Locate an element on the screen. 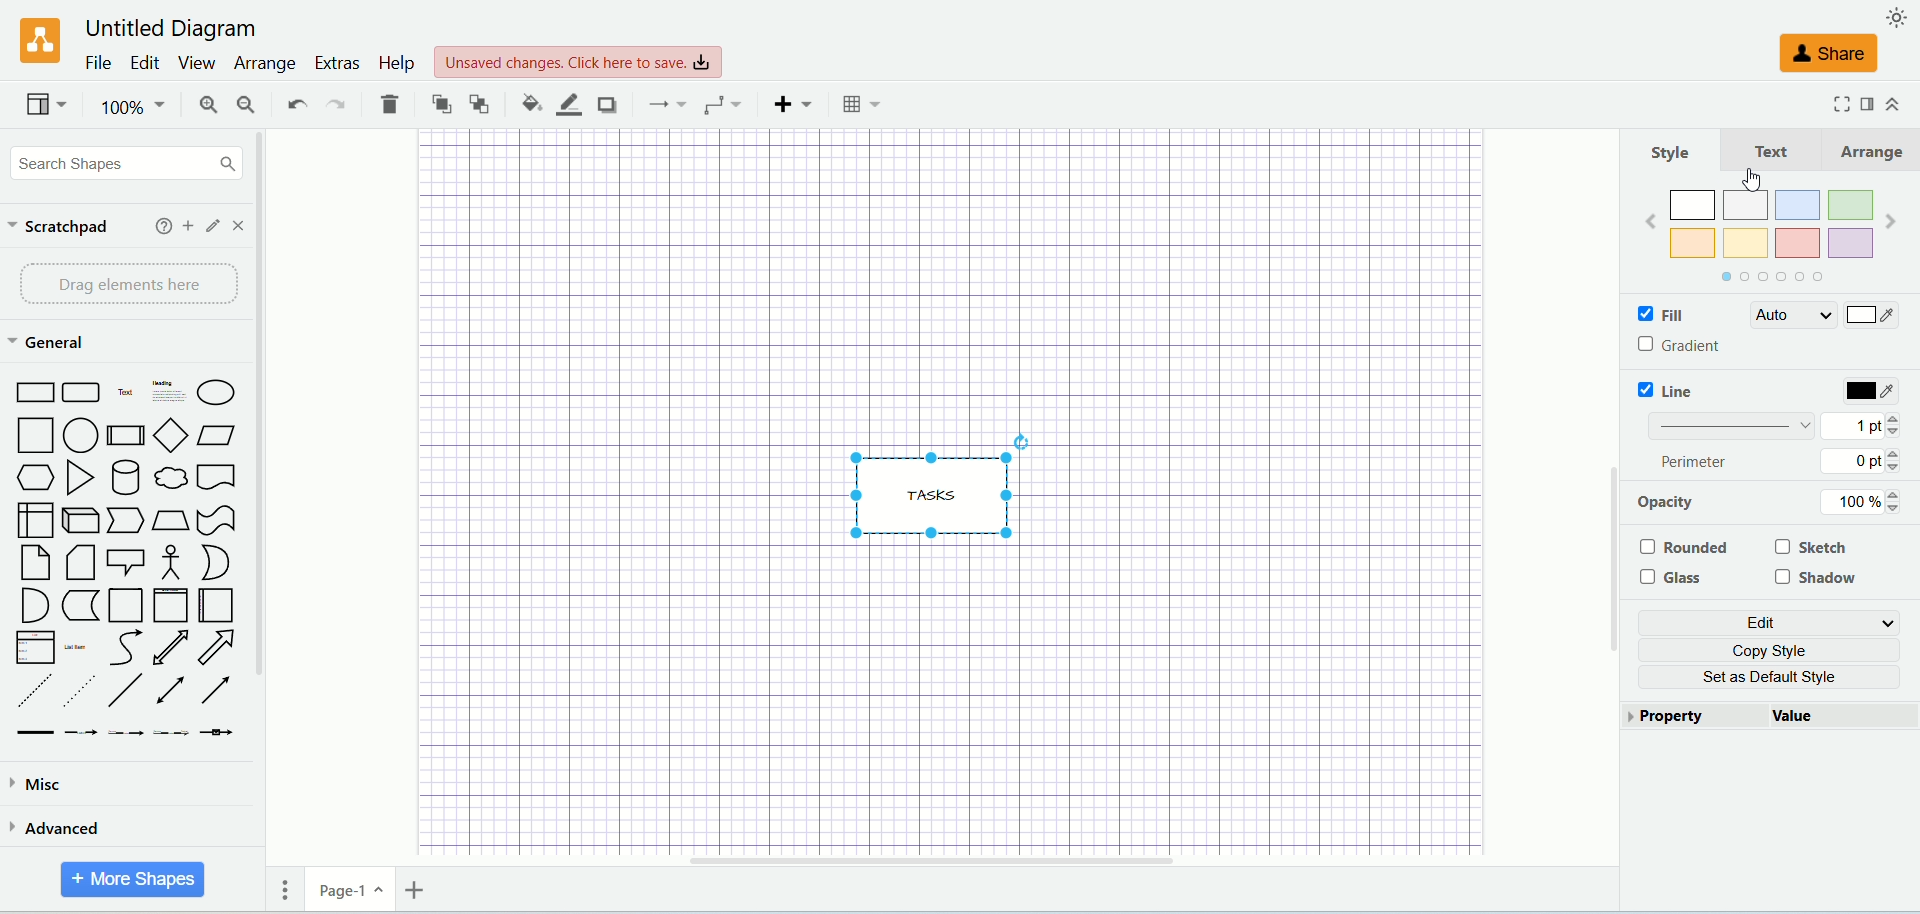 This screenshot has height=914, width=1920. zoom in is located at coordinates (197, 105).